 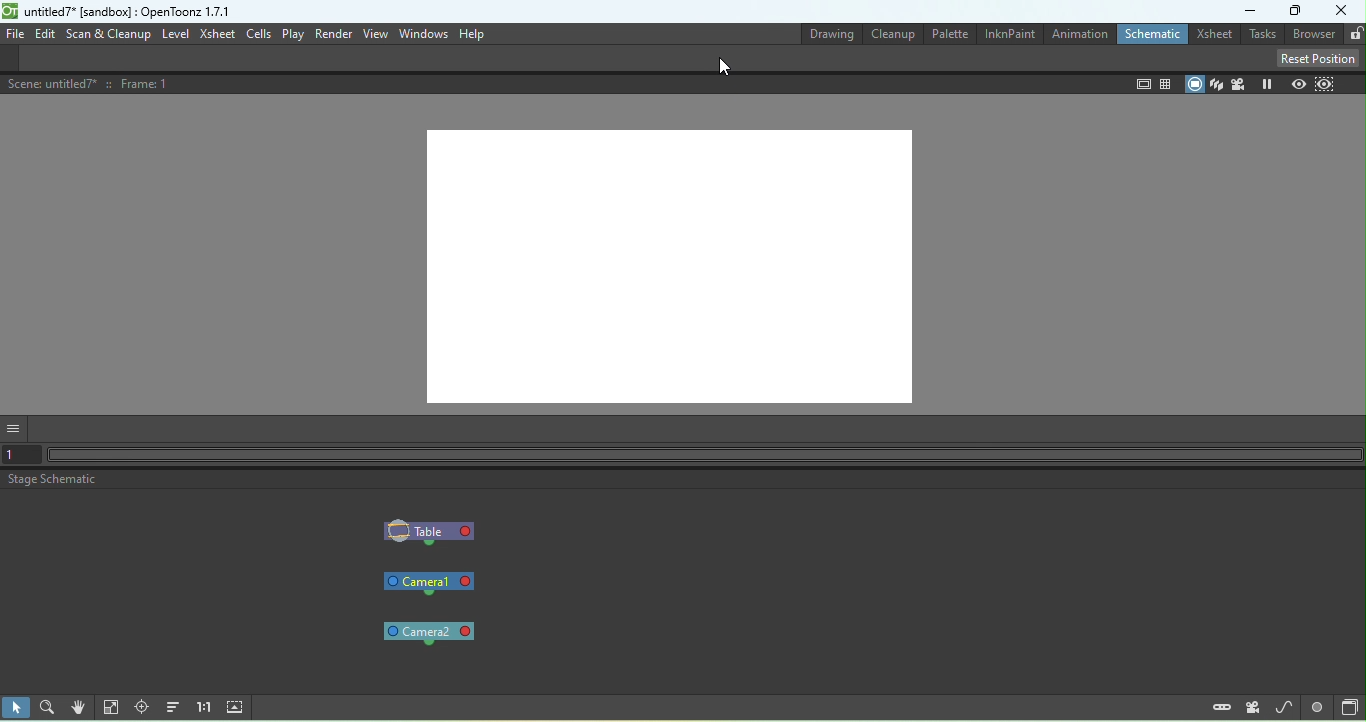 What do you see at coordinates (1265, 86) in the screenshot?
I see `Freeze` at bounding box center [1265, 86].